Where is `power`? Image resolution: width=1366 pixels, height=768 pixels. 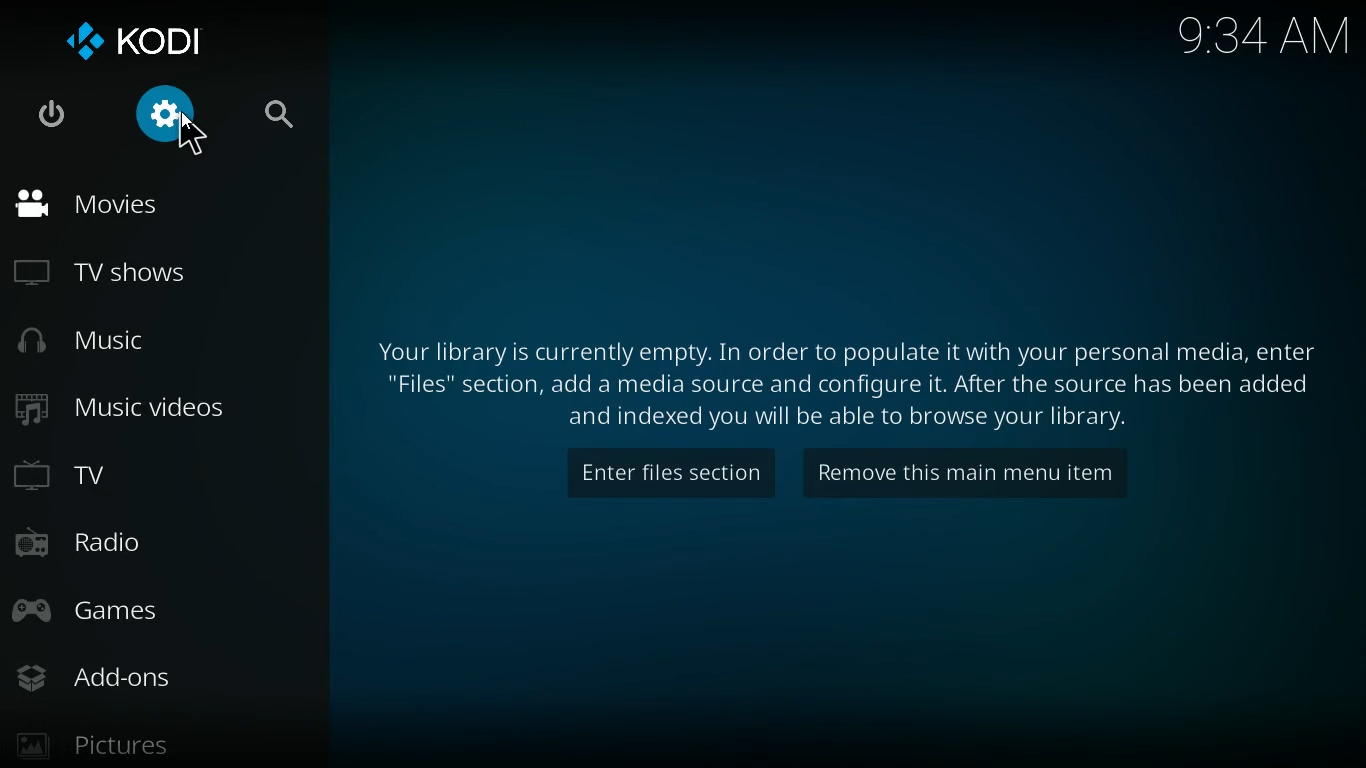
power is located at coordinates (51, 115).